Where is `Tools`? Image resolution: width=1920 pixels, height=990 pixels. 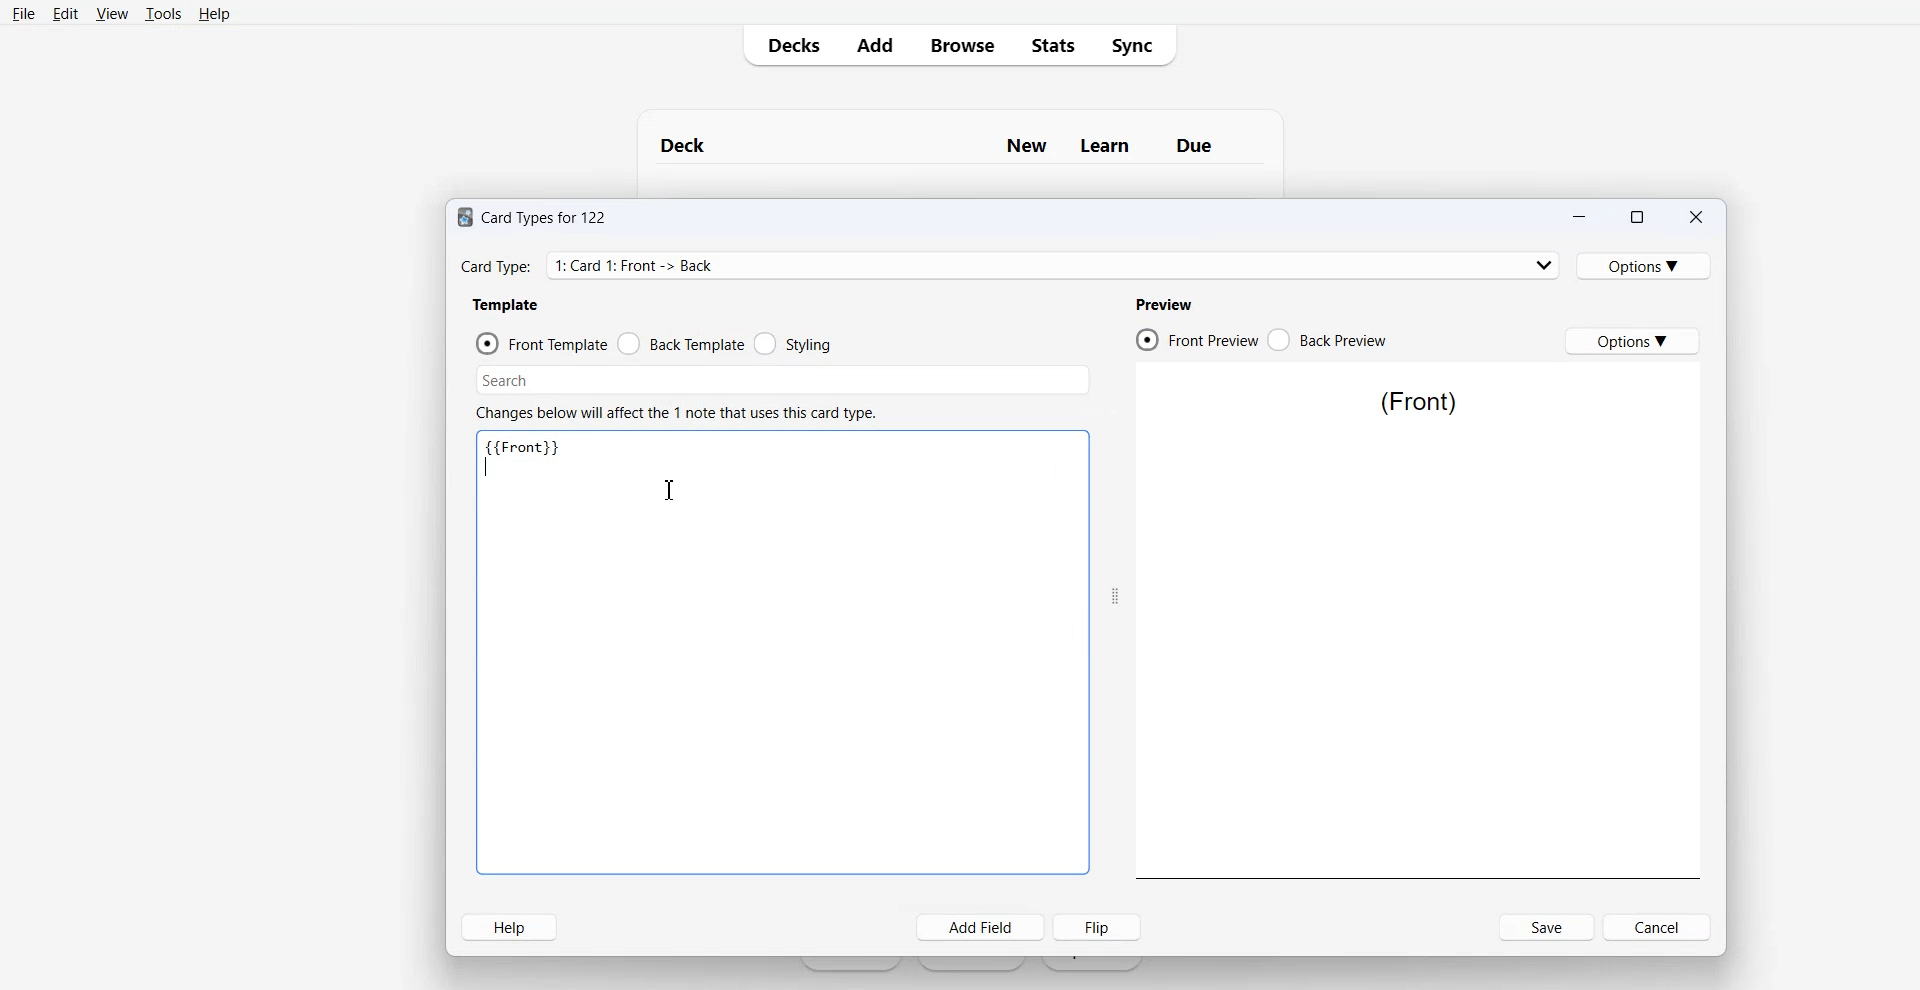
Tools is located at coordinates (164, 13).